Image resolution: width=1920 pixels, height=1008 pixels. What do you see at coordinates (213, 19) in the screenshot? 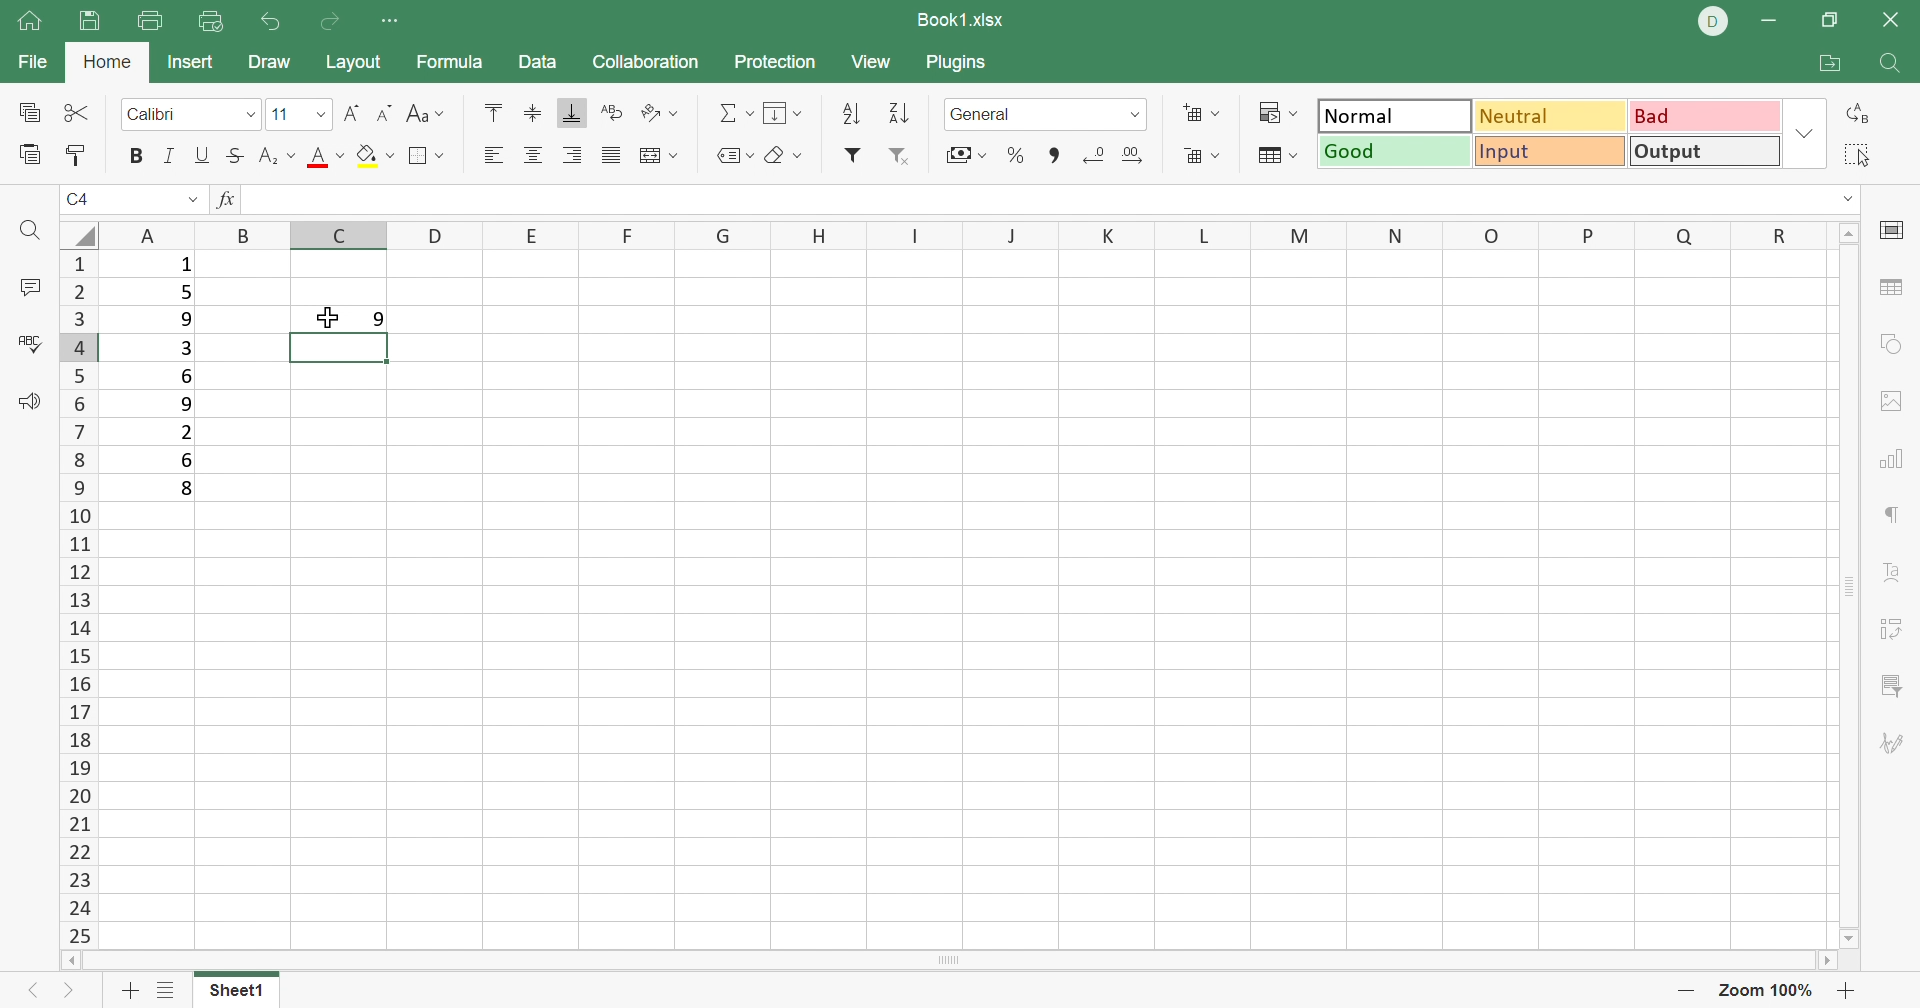
I see `Quick print` at bounding box center [213, 19].